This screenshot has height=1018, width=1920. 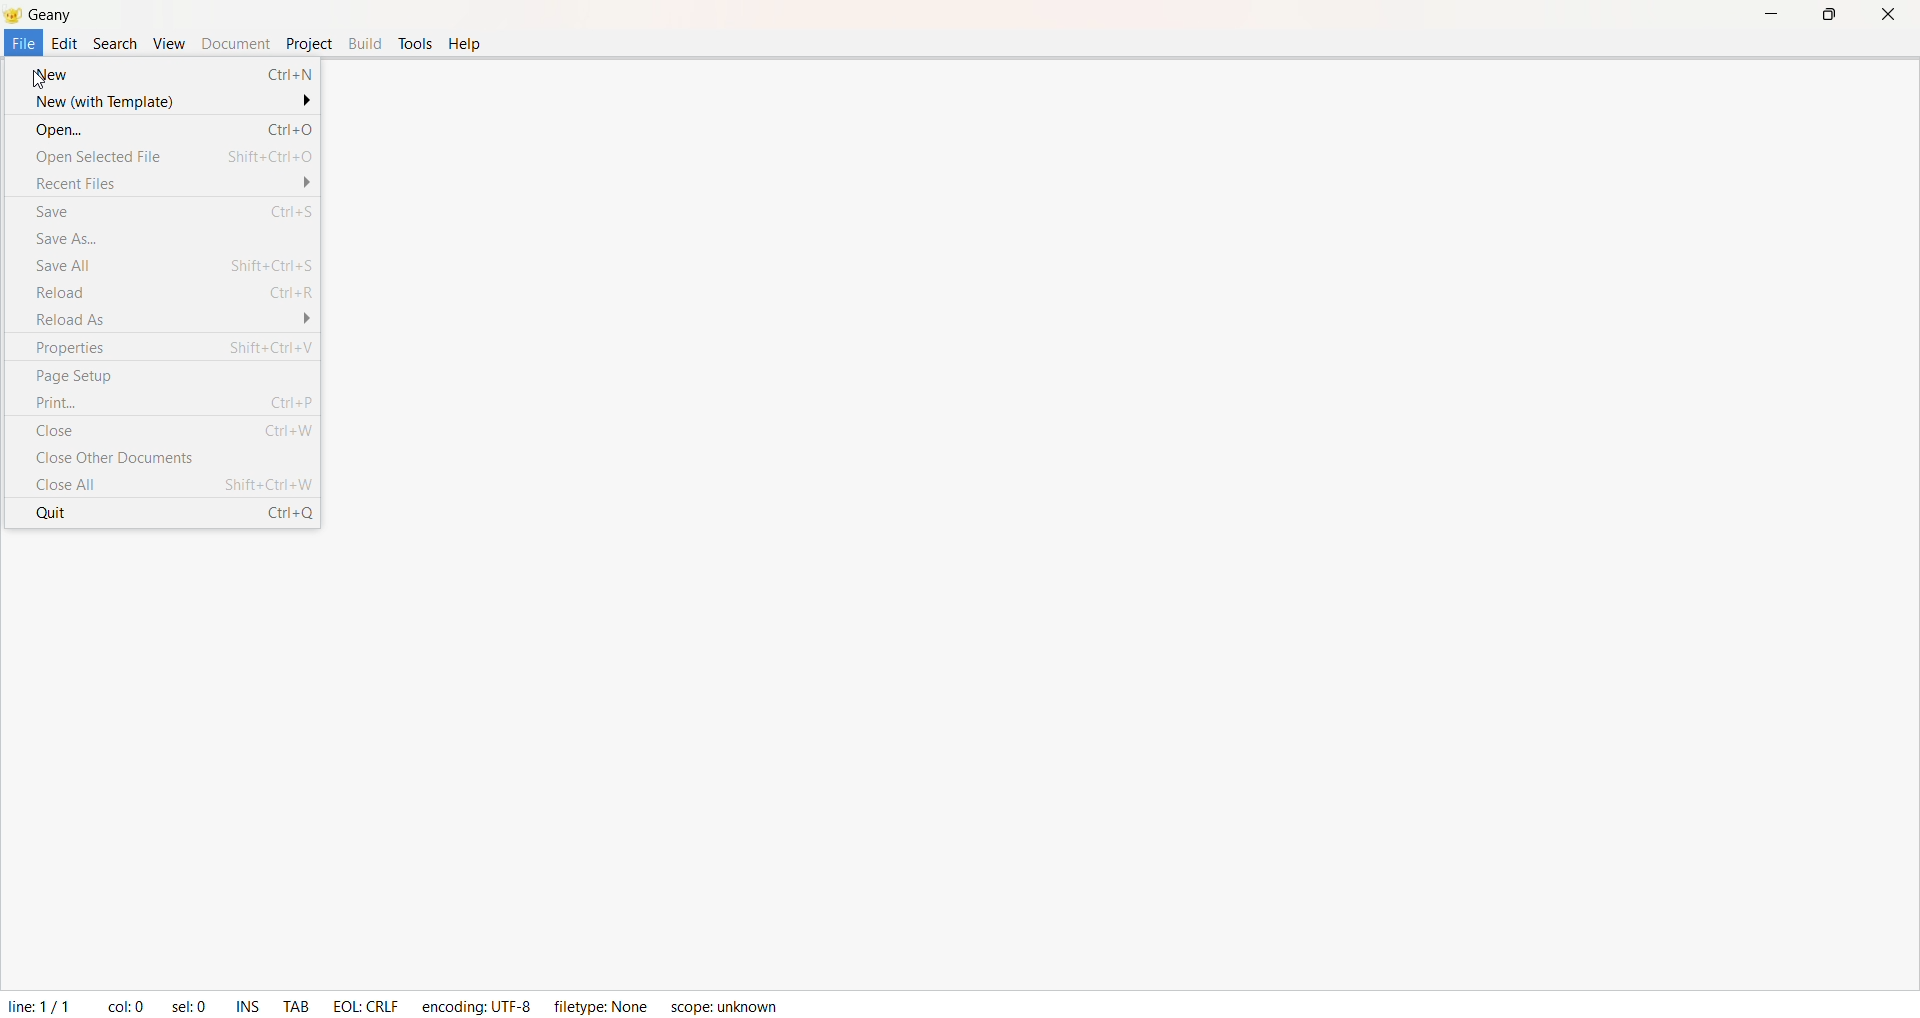 What do you see at coordinates (48, 79) in the screenshot?
I see `cursor` at bounding box center [48, 79].